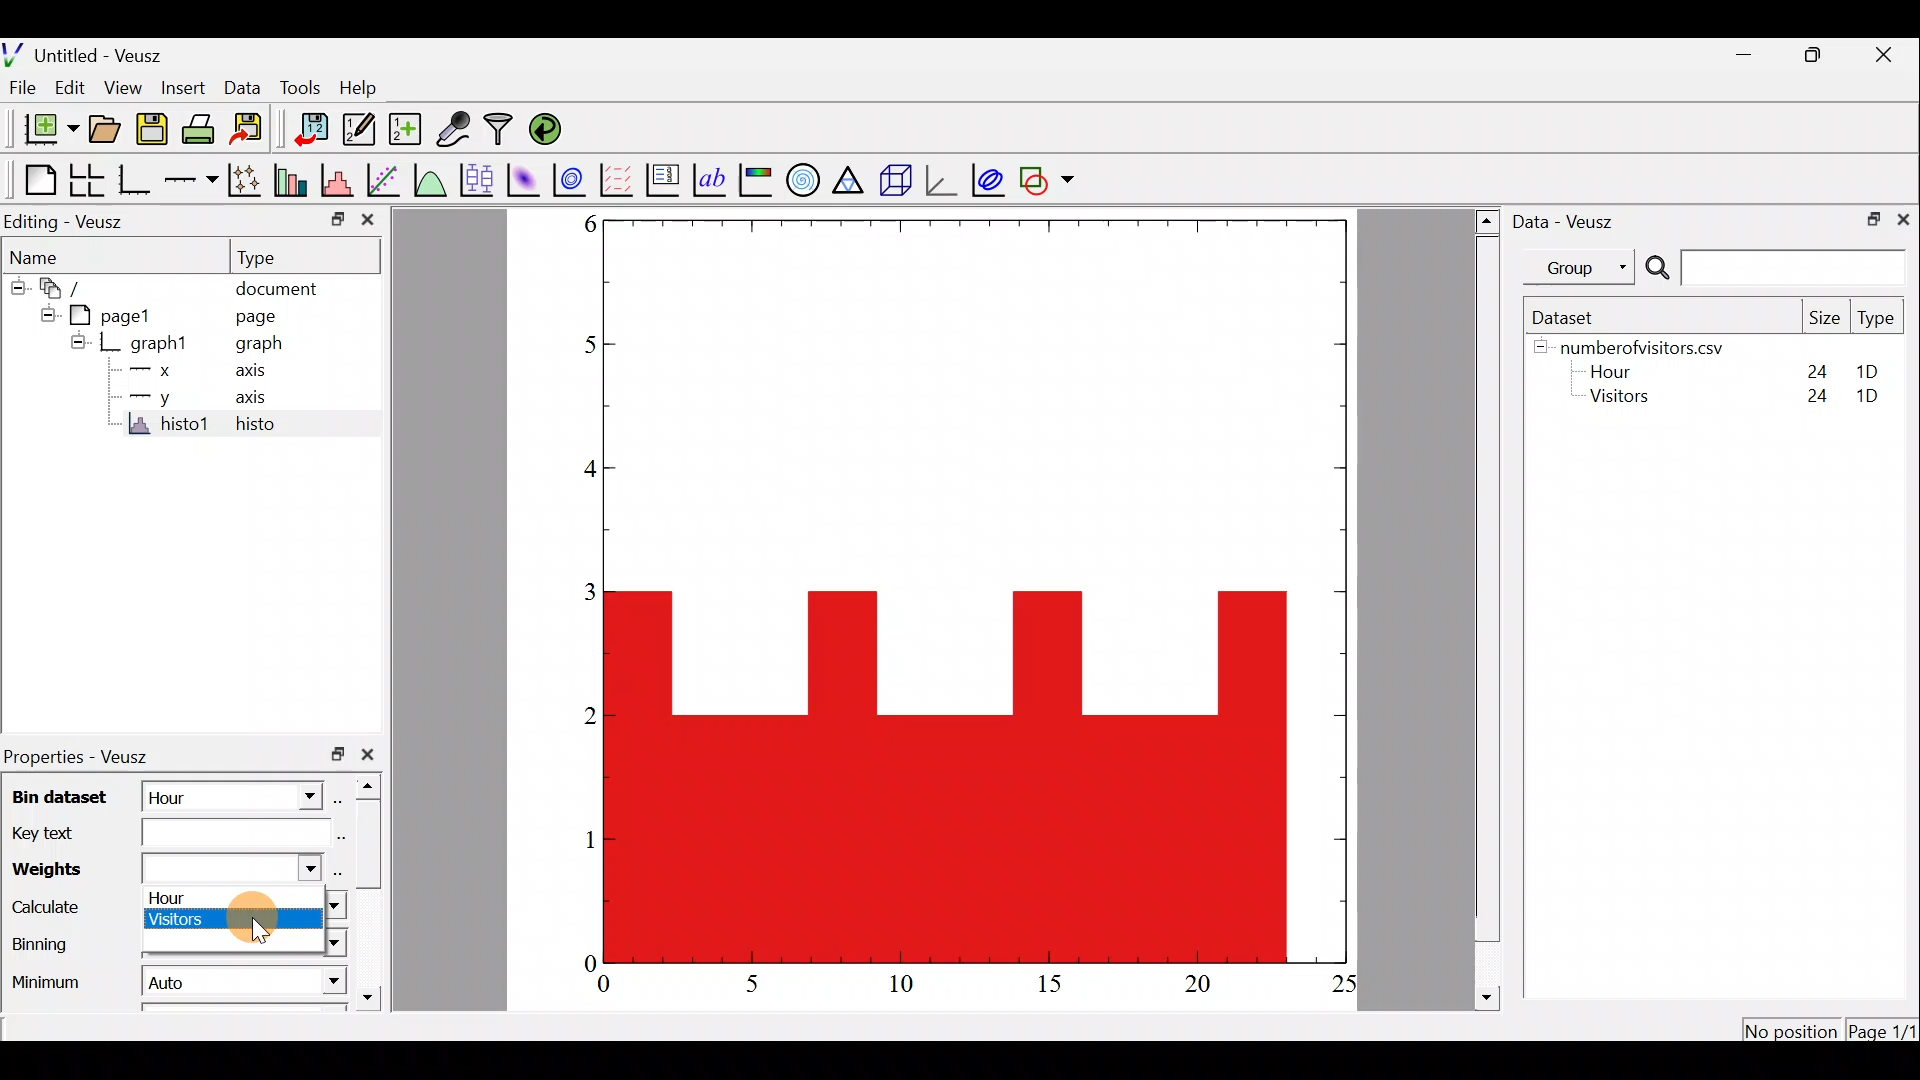 The height and width of the screenshot is (1080, 1920). I want to click on Hour, so click(191, 796).